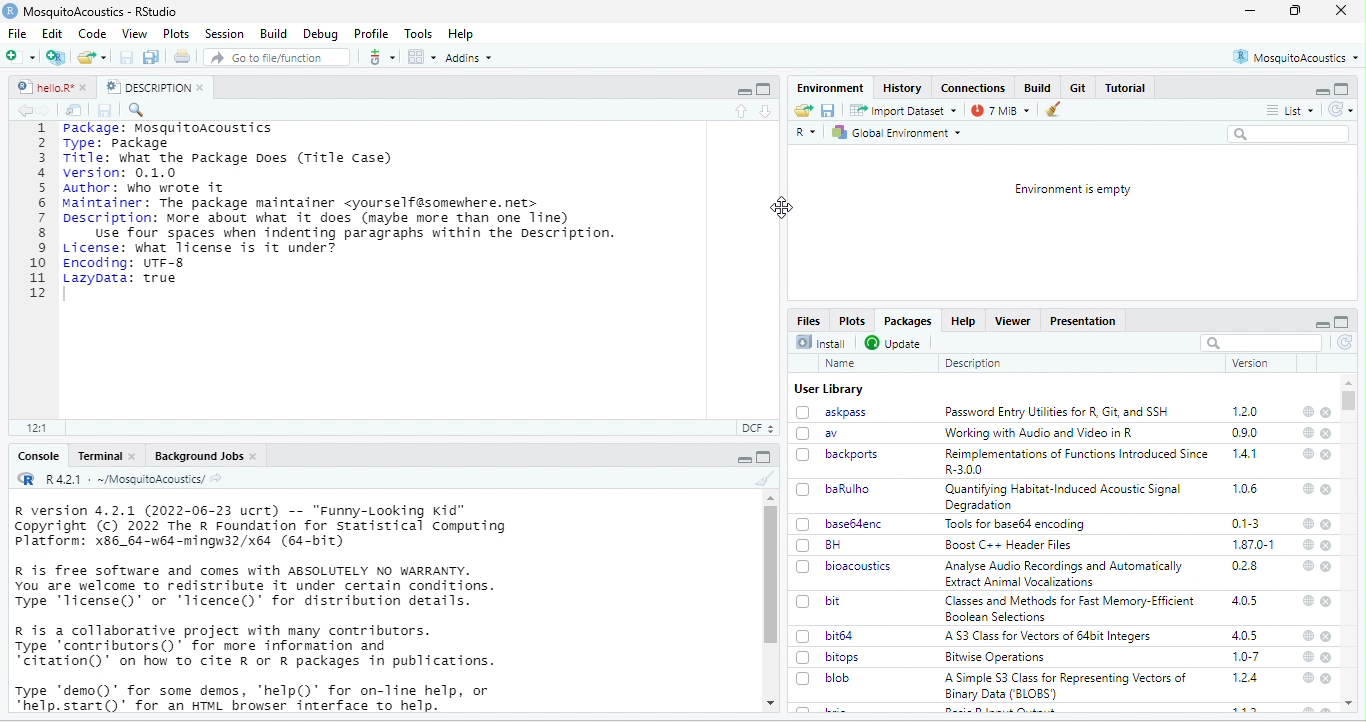  What do you see at coordinates (1342, 89) in the screenshot?
I see `maximize` at bounding box center [1342, 89].